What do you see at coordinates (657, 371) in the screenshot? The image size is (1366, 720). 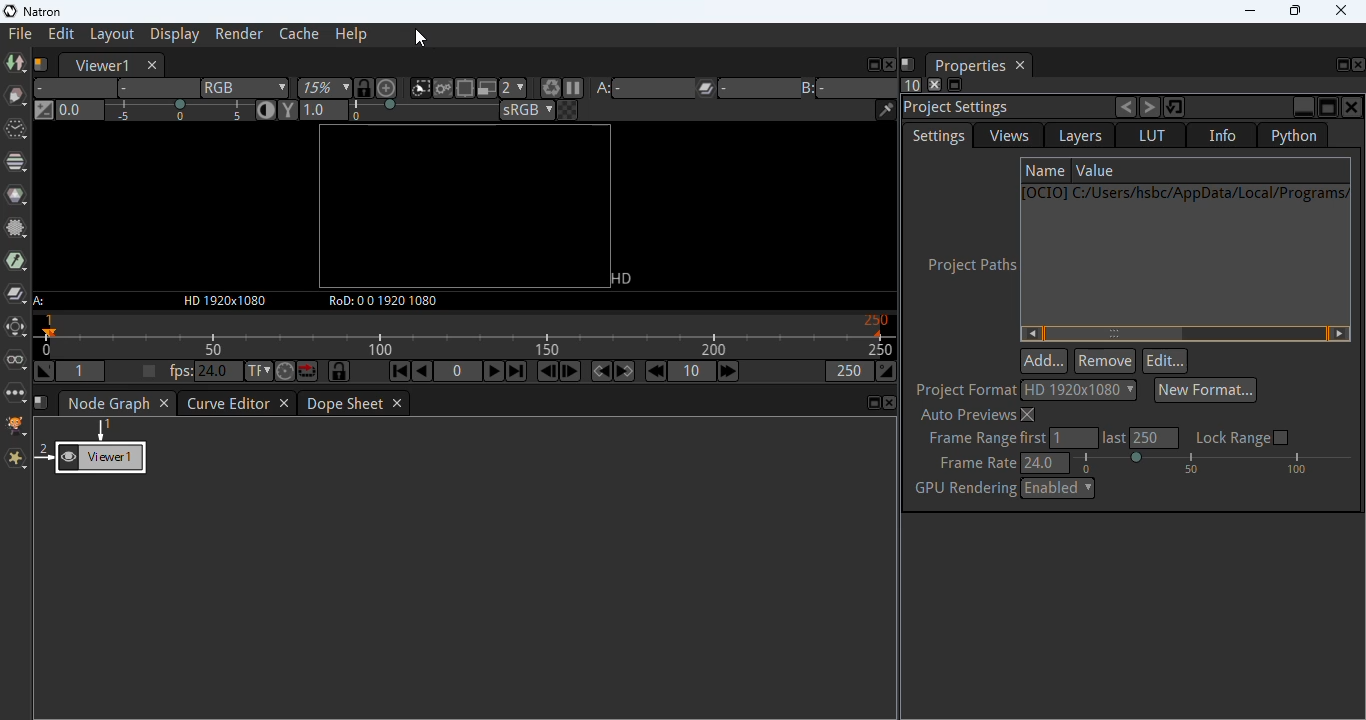 I see `previous increment` at bounding box center [657, 371].